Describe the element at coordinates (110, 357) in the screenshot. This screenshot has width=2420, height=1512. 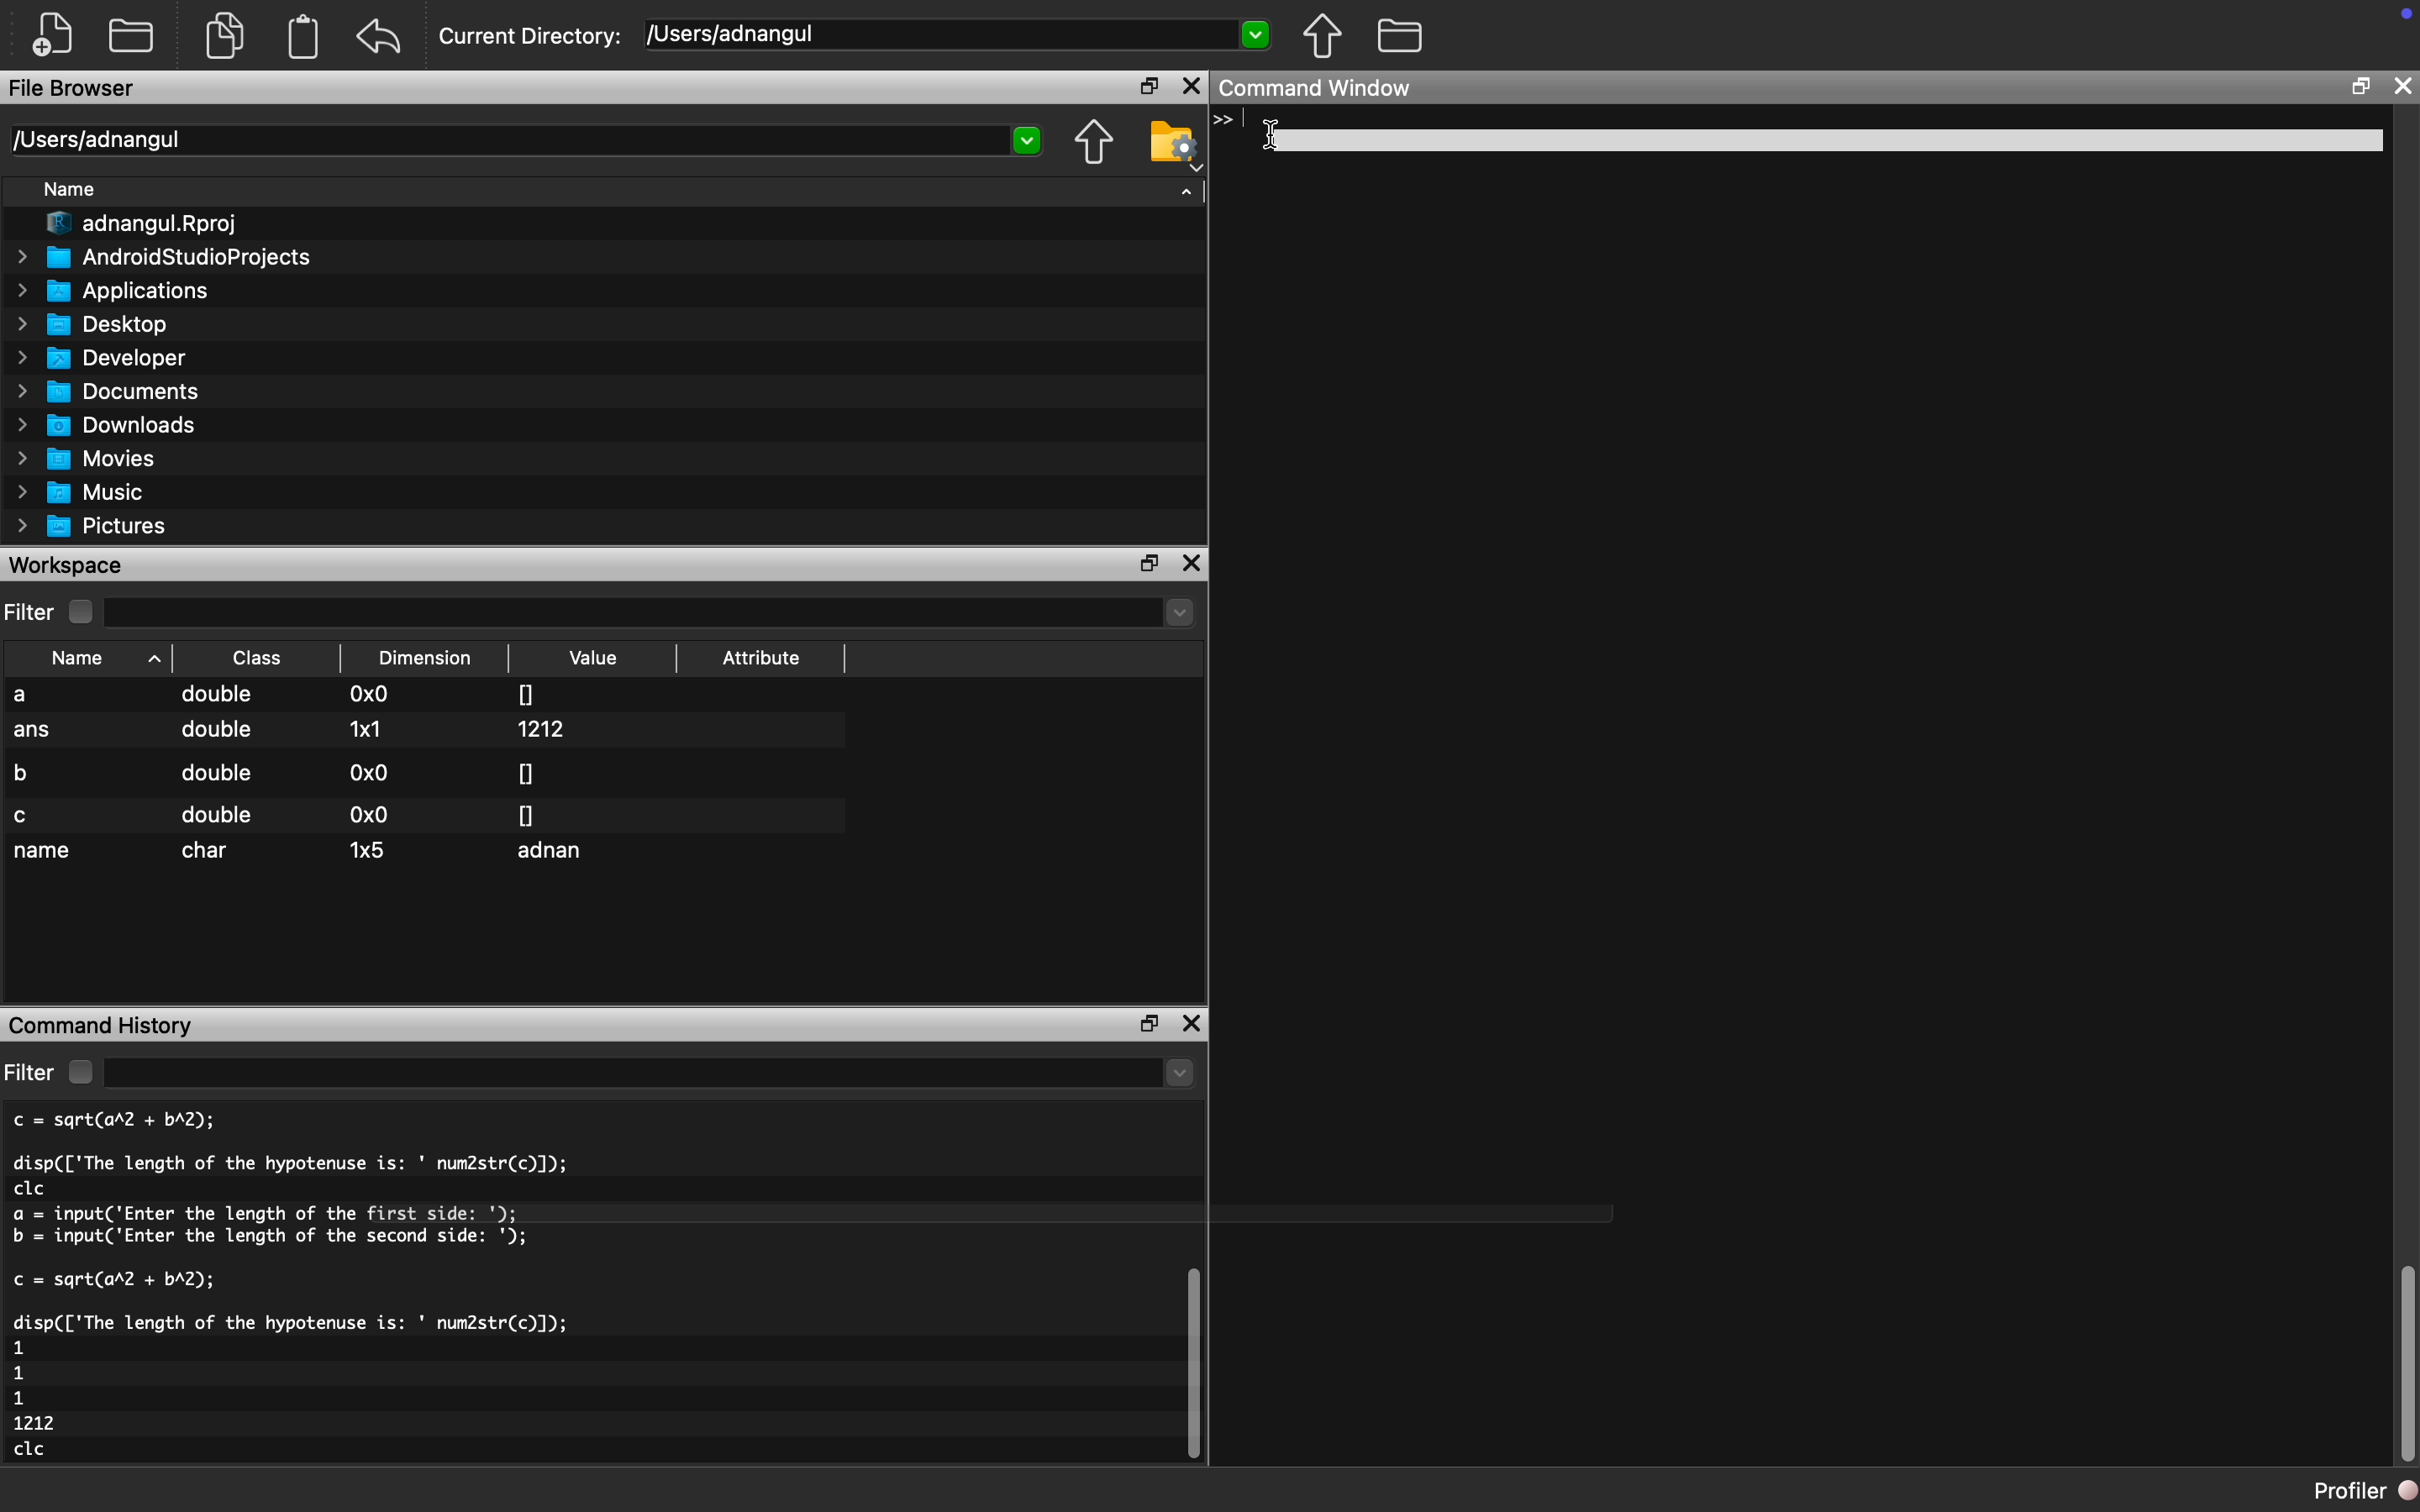
I see `Developer` at that location.